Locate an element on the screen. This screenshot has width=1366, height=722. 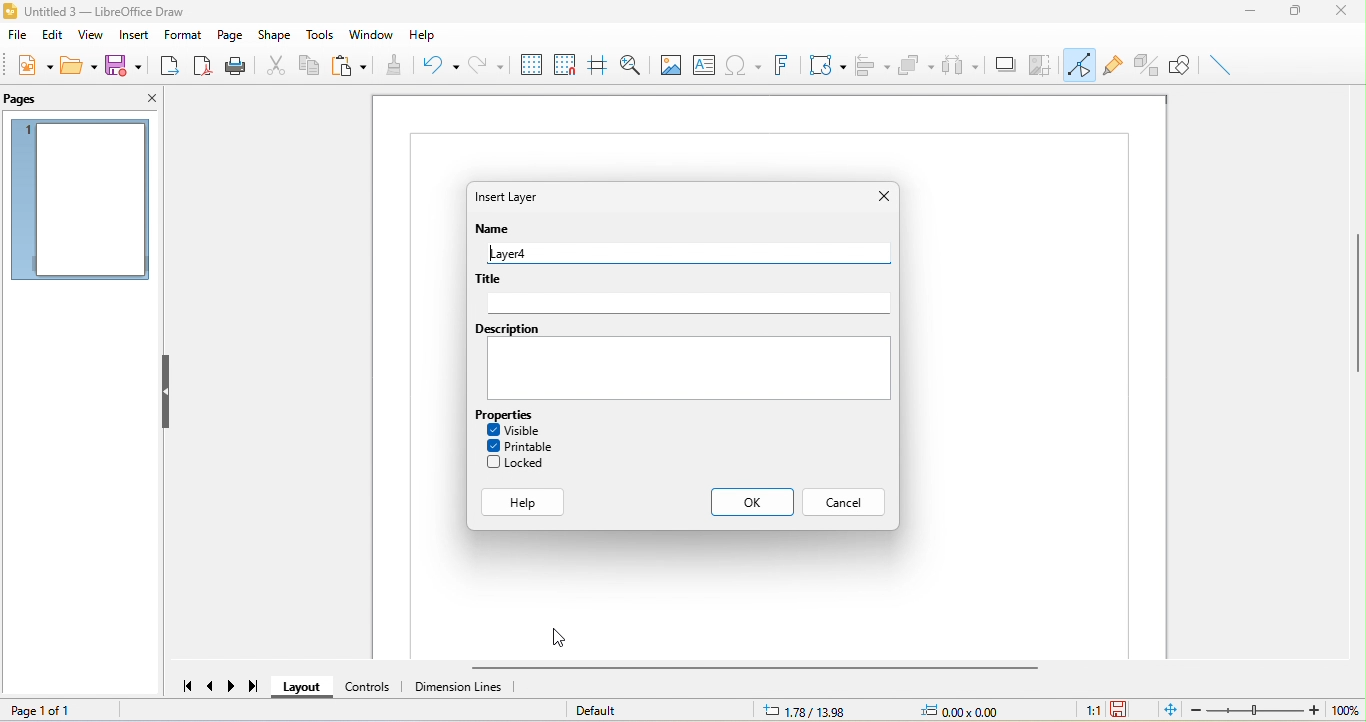
1:1 is located at coordinates (1085, 711).